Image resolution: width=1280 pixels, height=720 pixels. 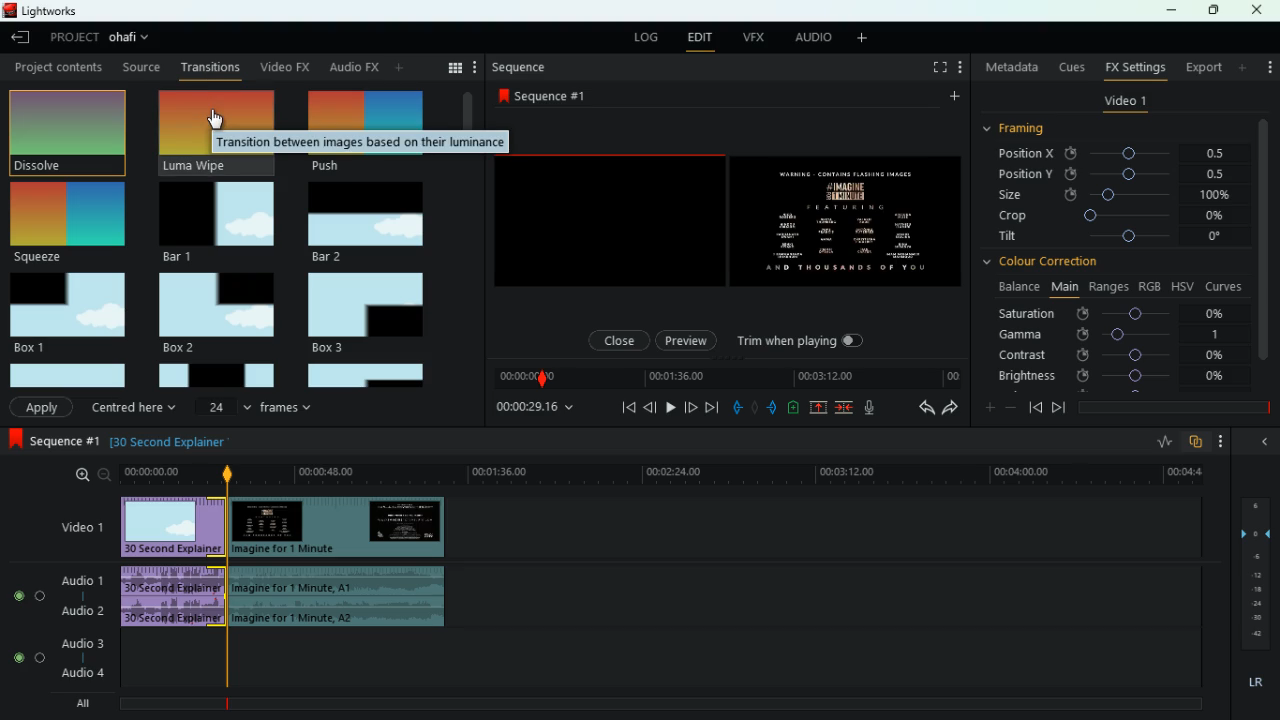 I want to click on push, so click(x=367, y=133).